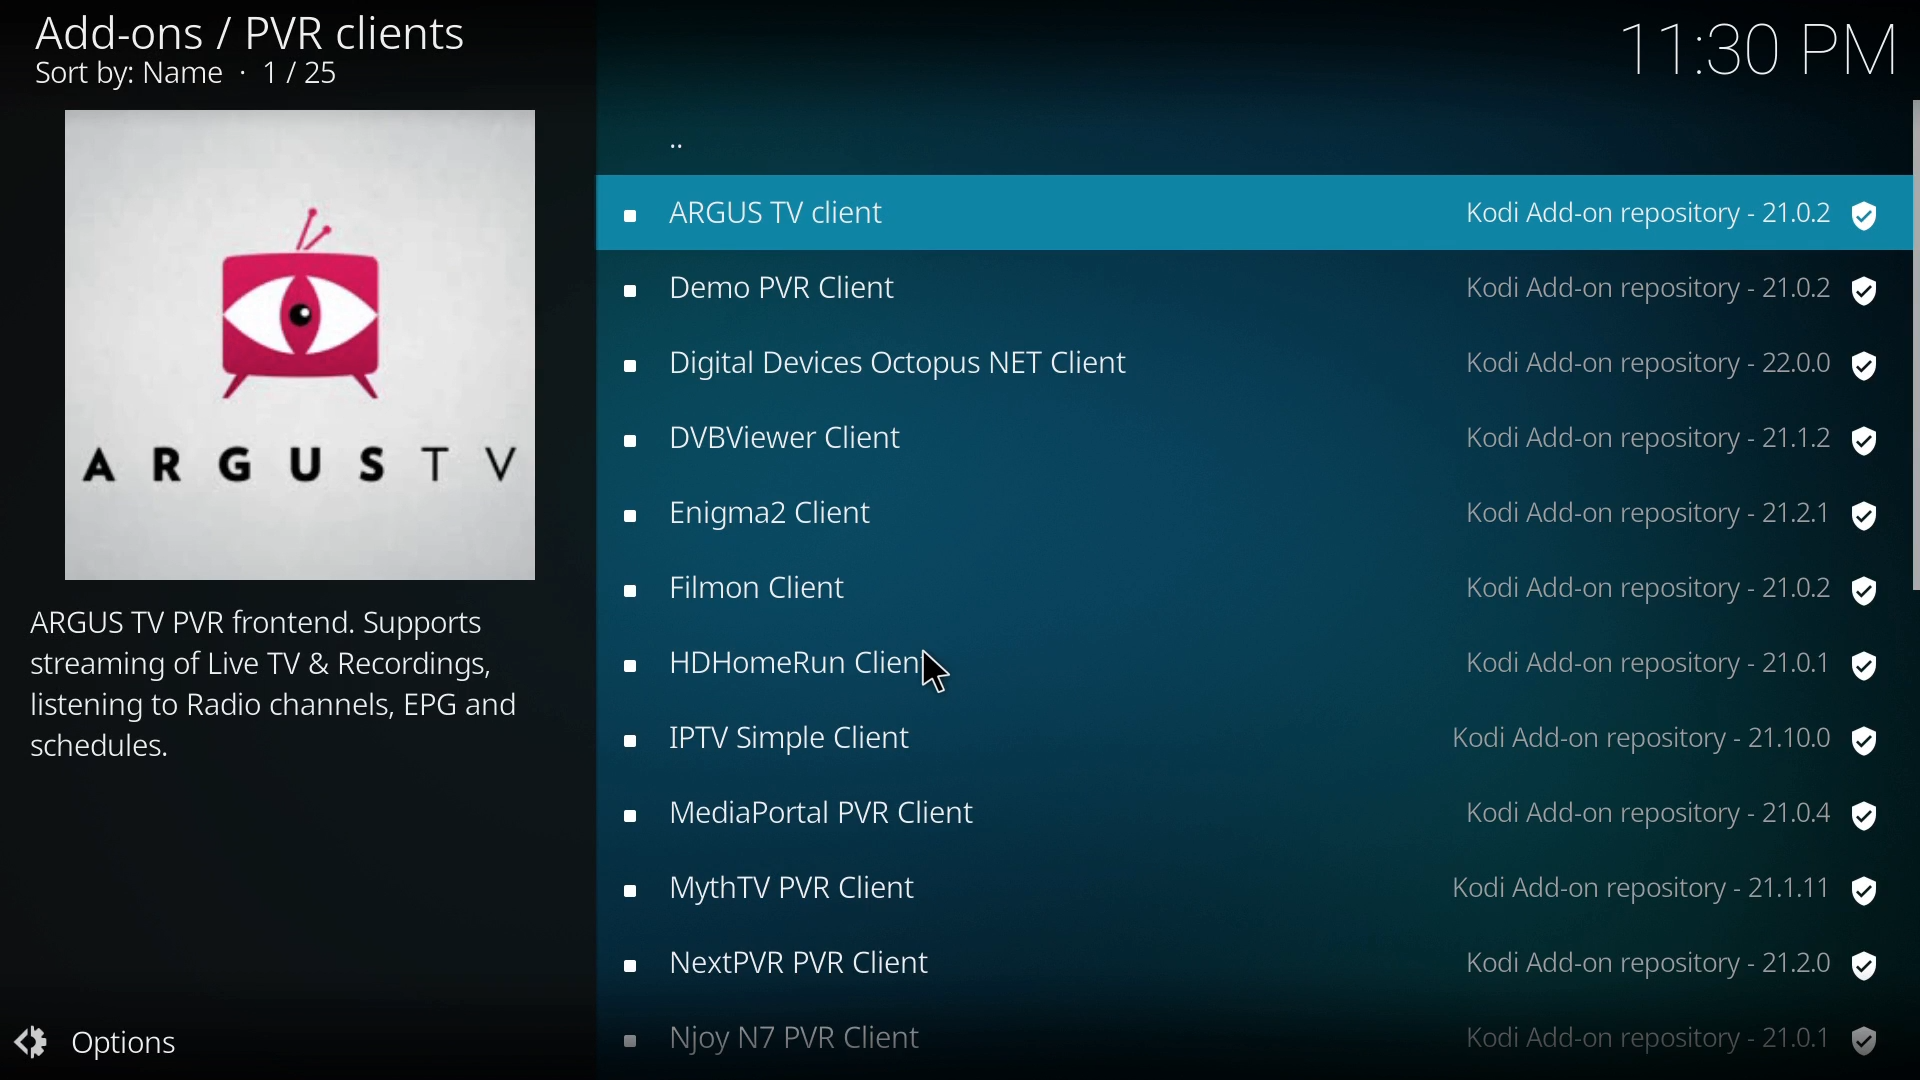 The image size is (1920, 1080). I want to click on NextPVR PVR Client Kodi Add-on repository - 21.2.0, so click(1253, 967).